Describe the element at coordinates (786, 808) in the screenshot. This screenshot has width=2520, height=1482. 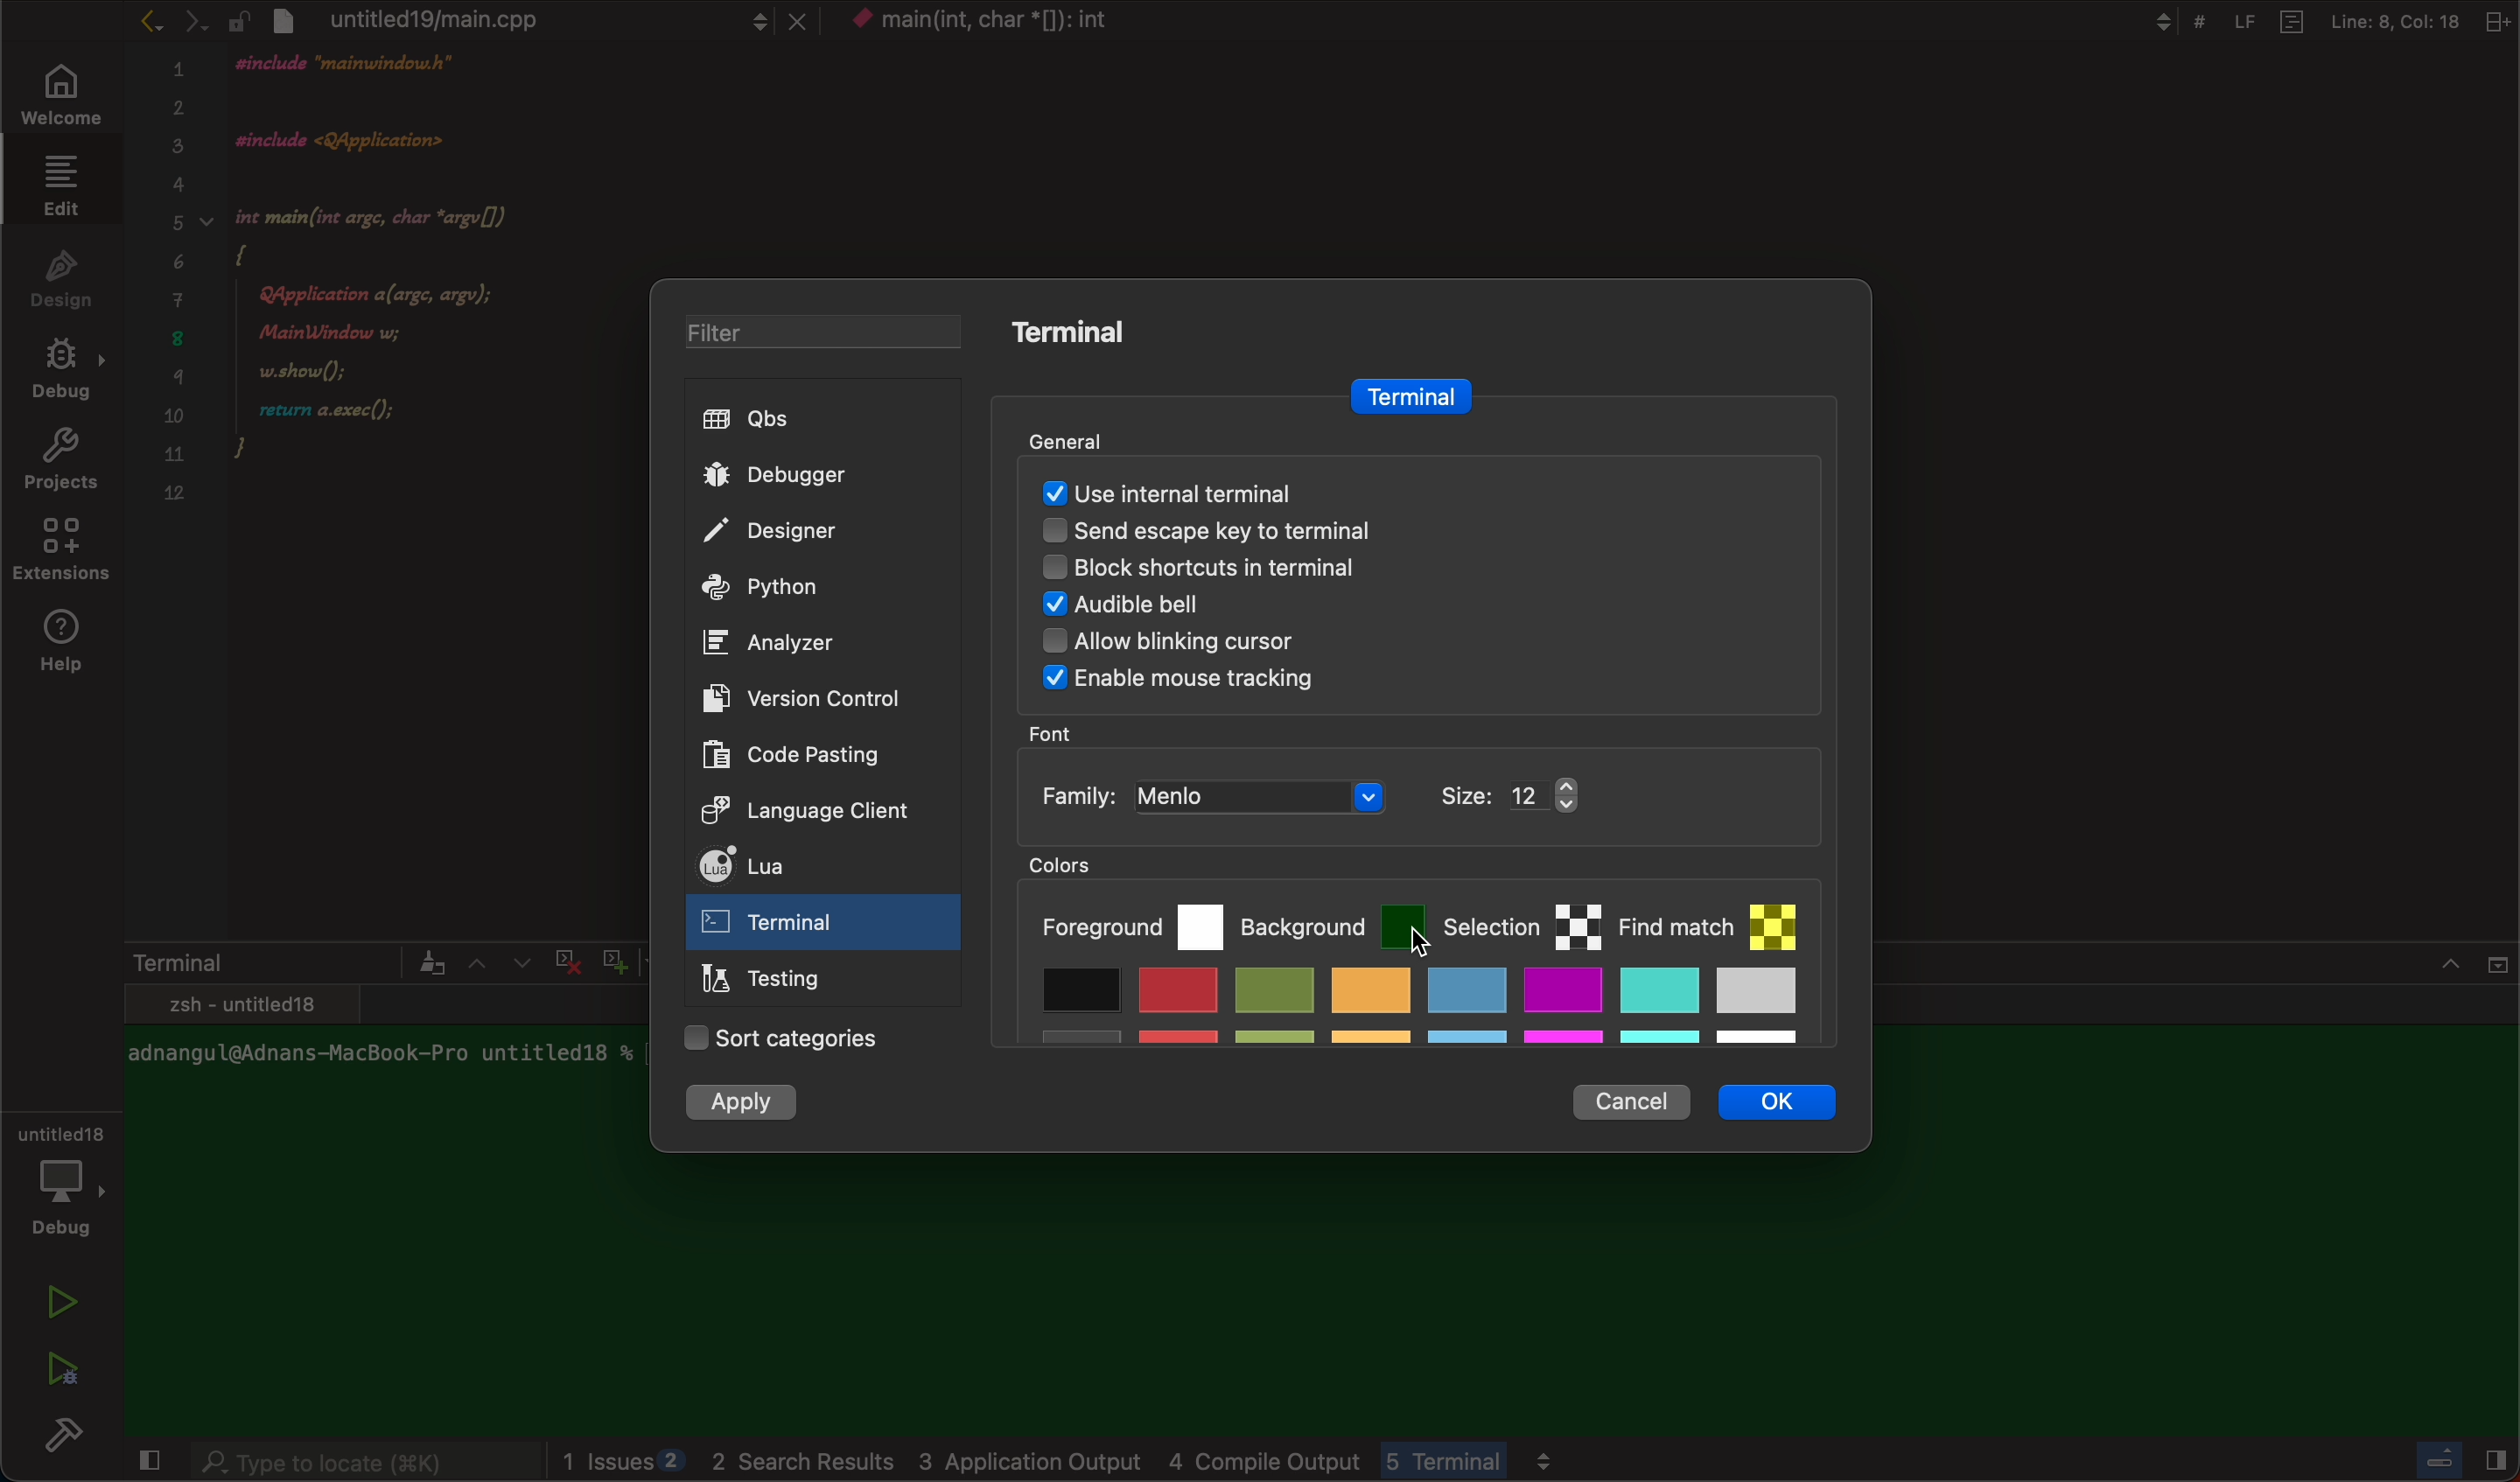
I see `language client` at that location.